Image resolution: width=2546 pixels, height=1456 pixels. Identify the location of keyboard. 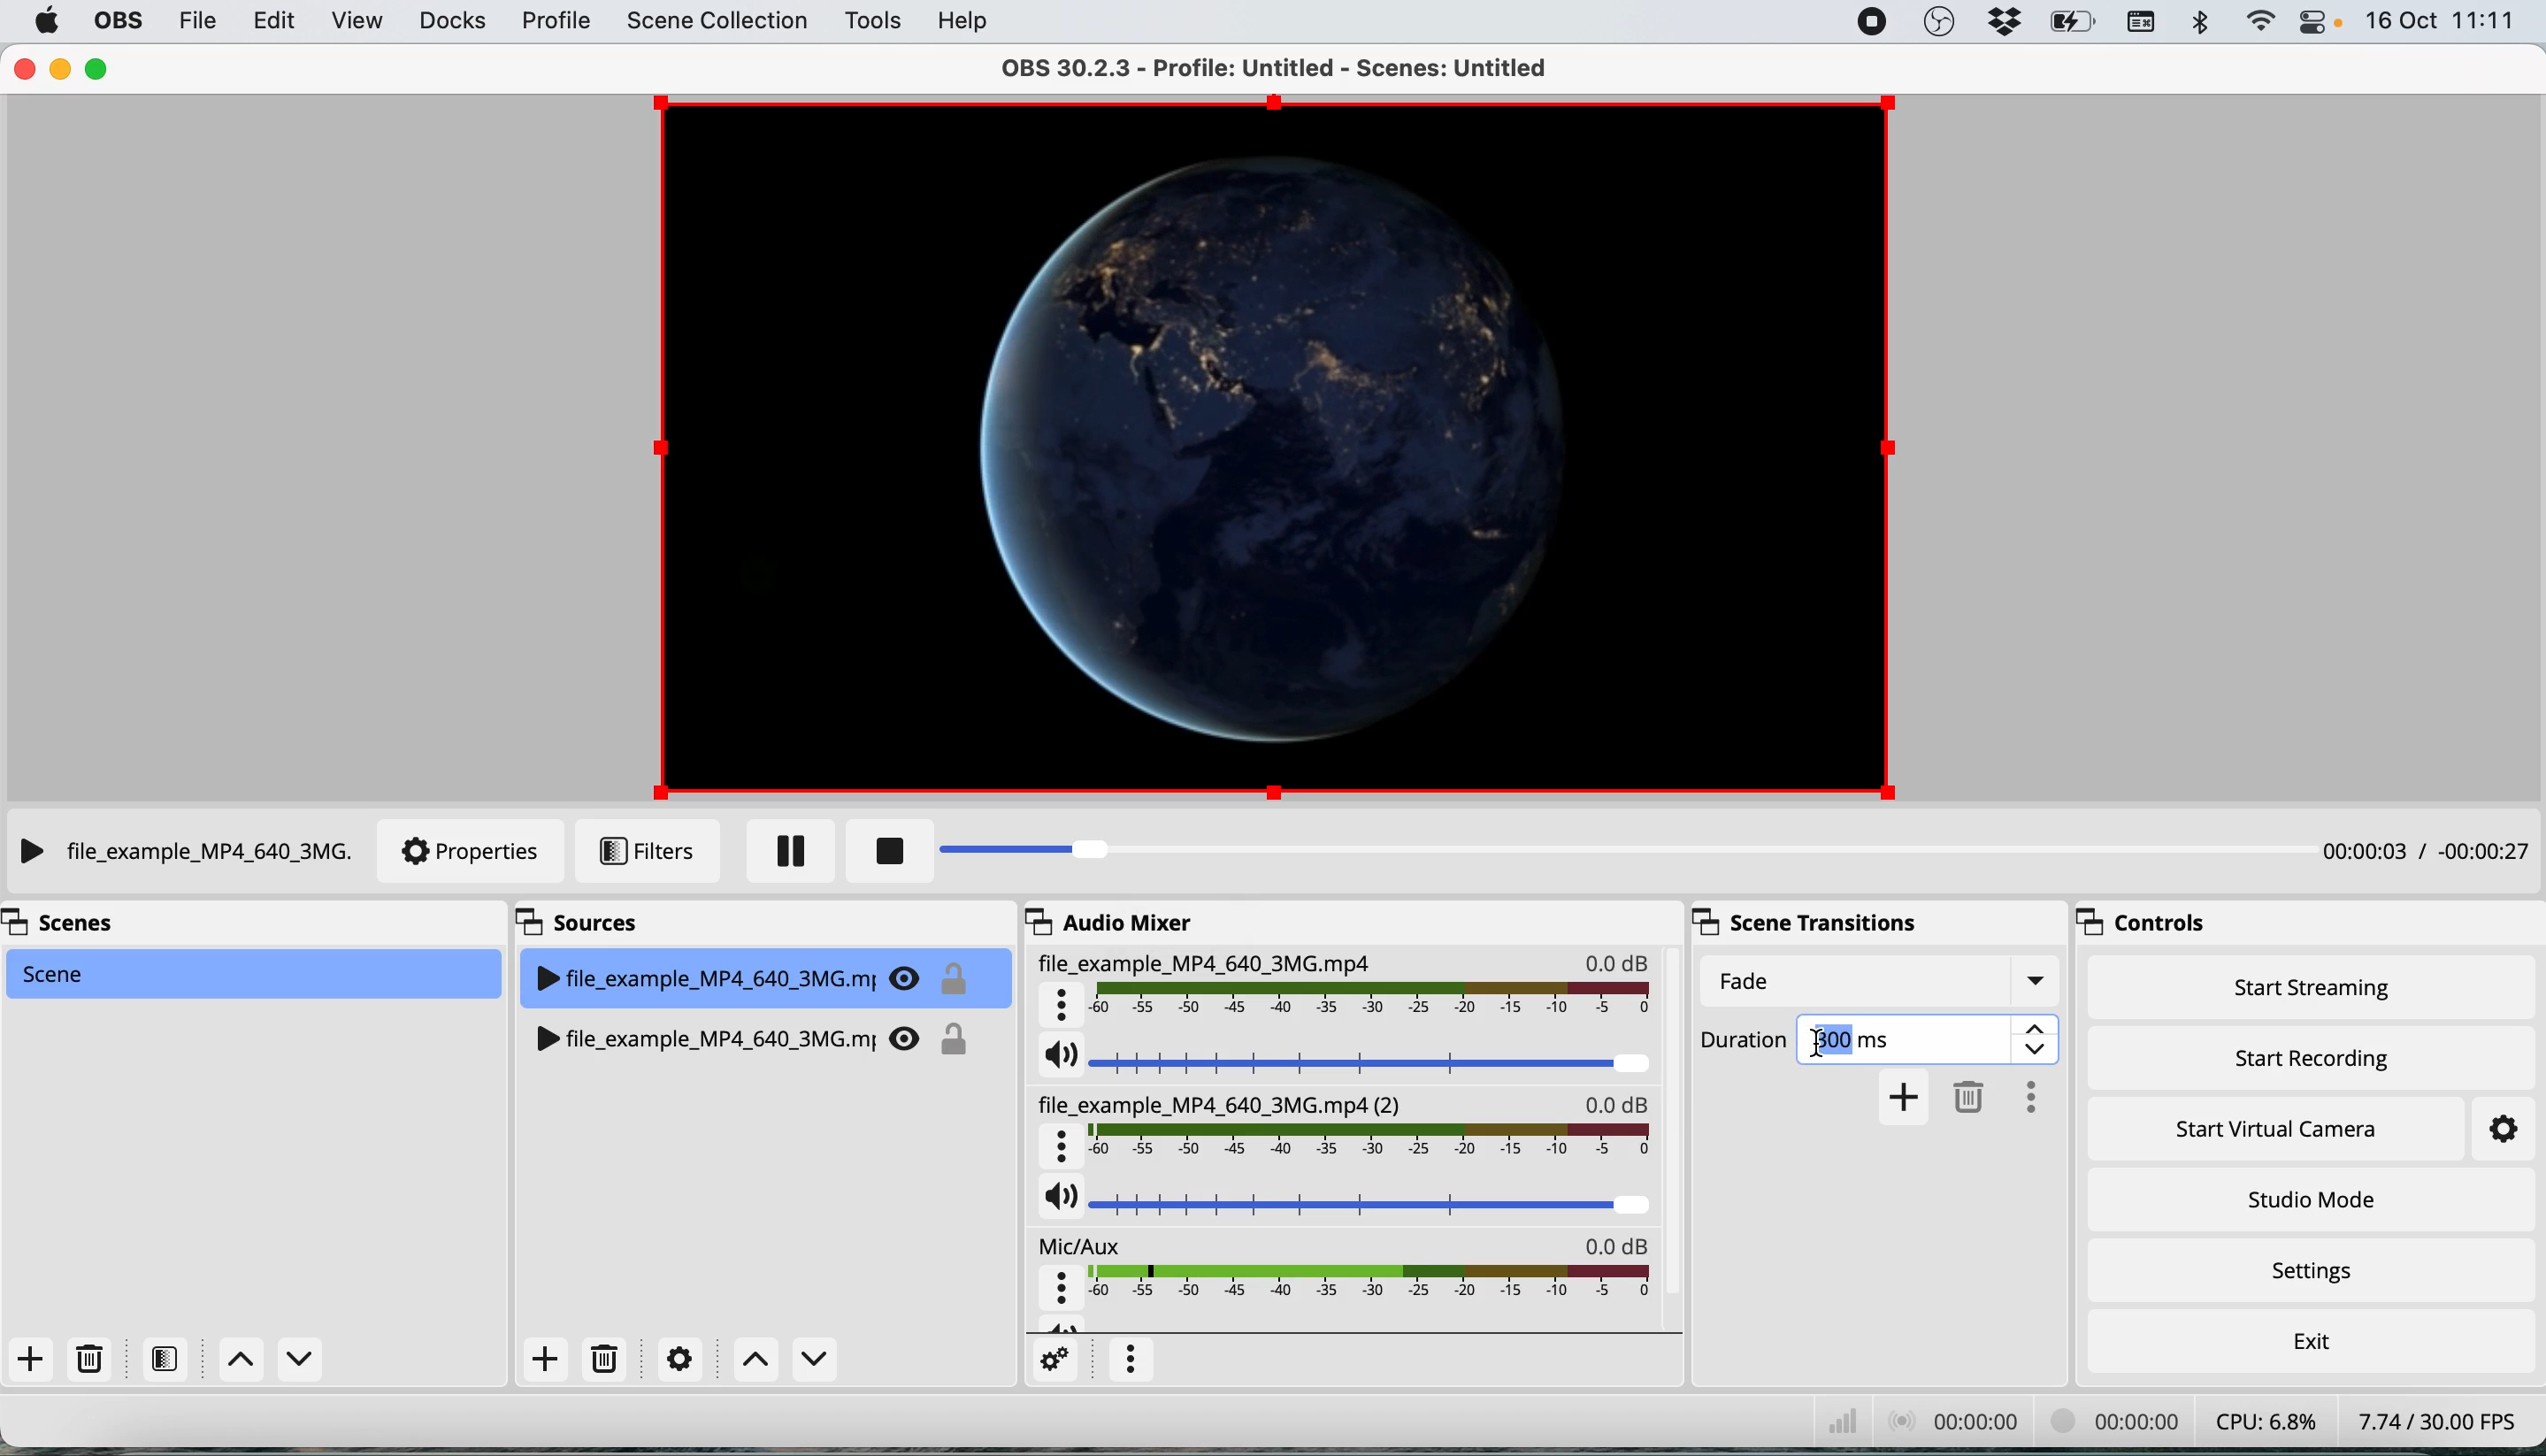
(2147, 24).